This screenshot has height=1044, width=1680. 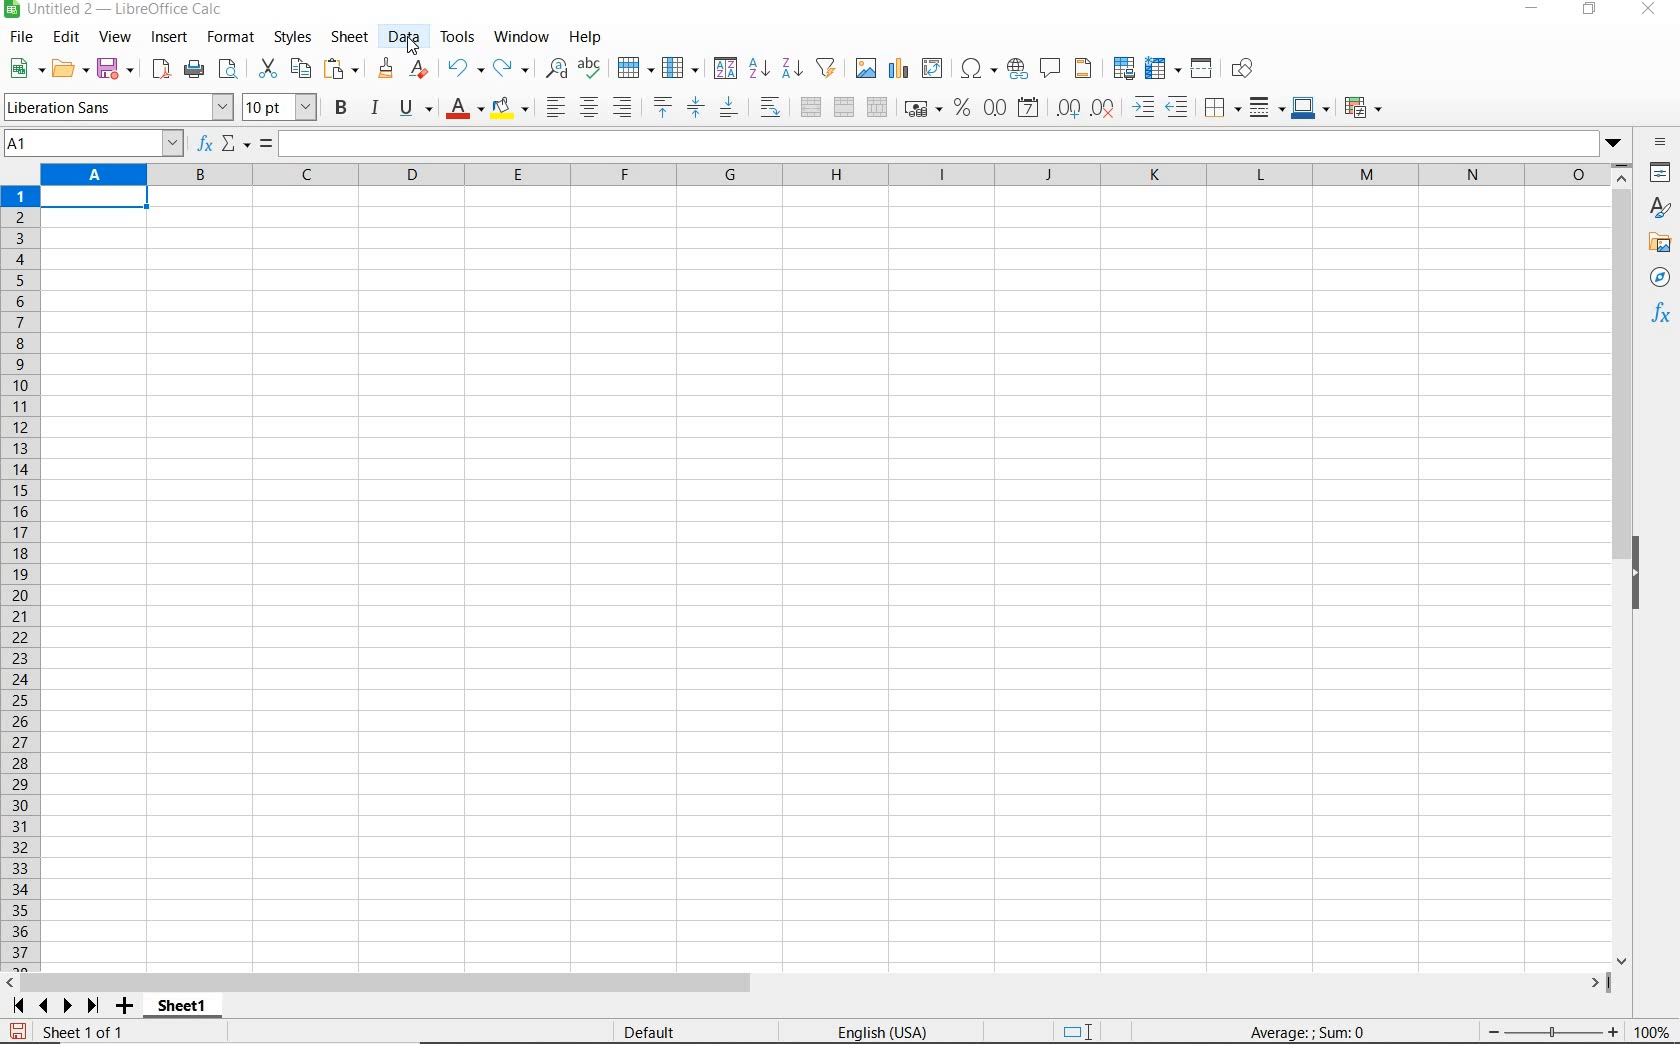 I want to click on cursor, so click(x=415, y=48).